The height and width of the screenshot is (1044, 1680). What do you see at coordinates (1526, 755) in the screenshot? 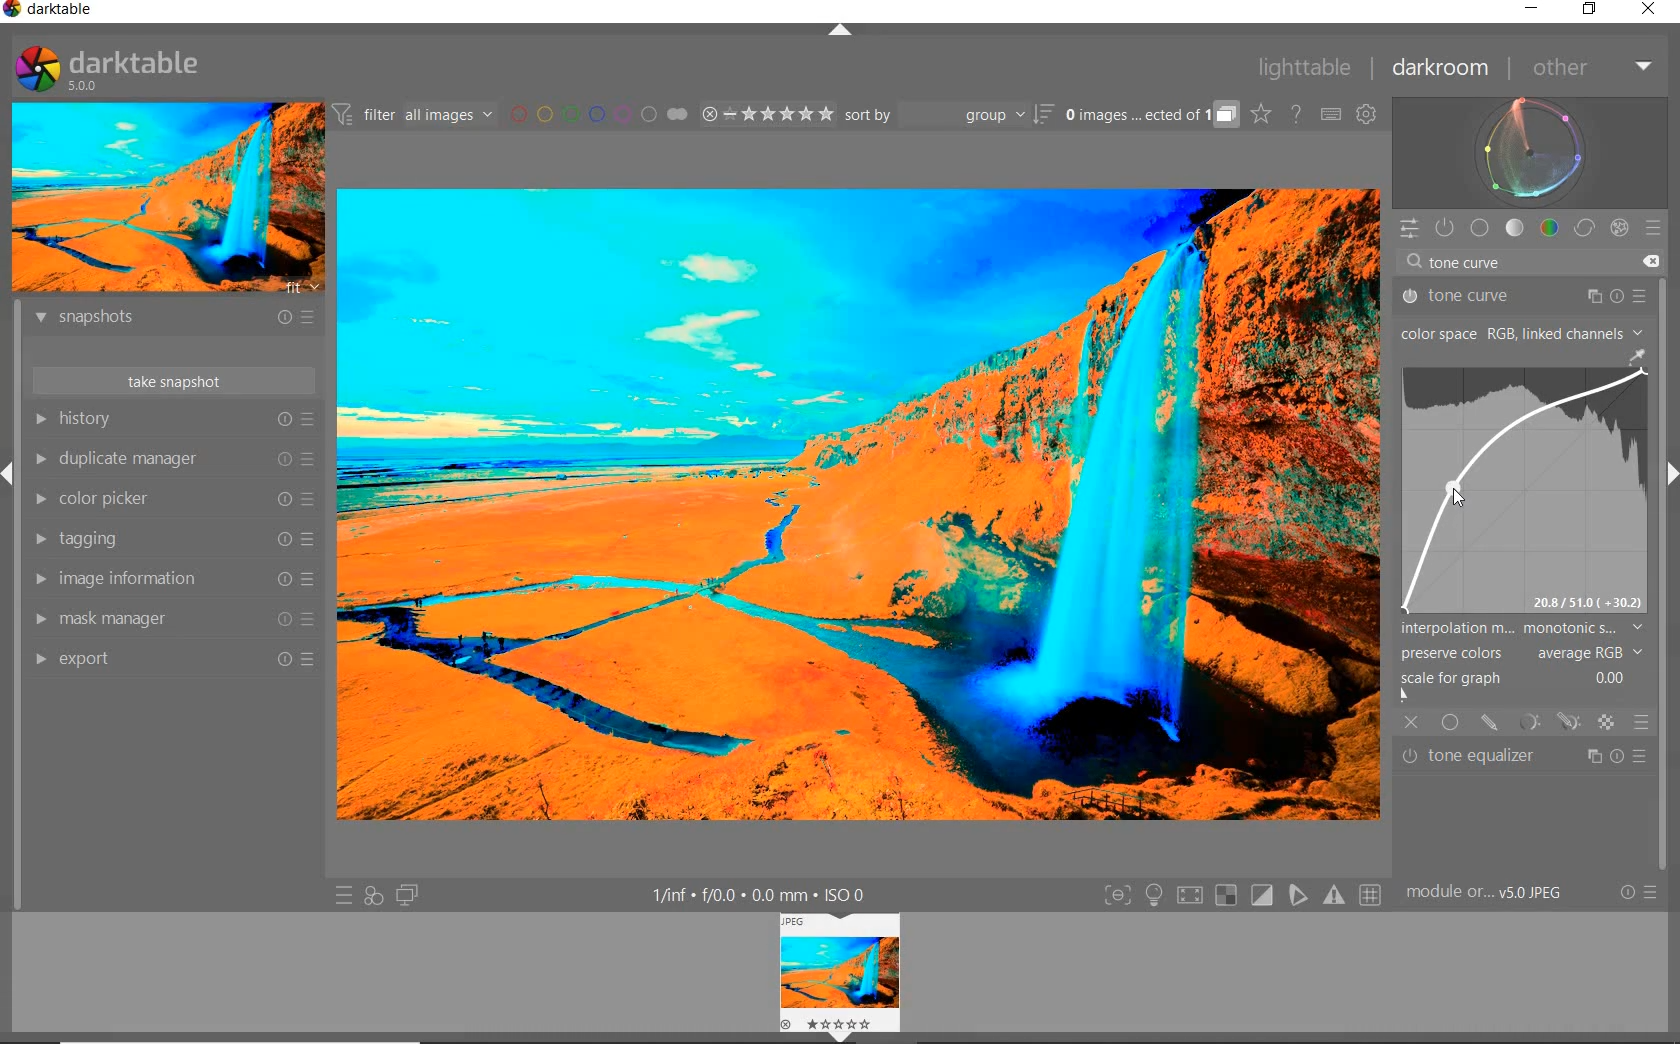
I see `tone equalizer` at bounding box center [1526, 755].